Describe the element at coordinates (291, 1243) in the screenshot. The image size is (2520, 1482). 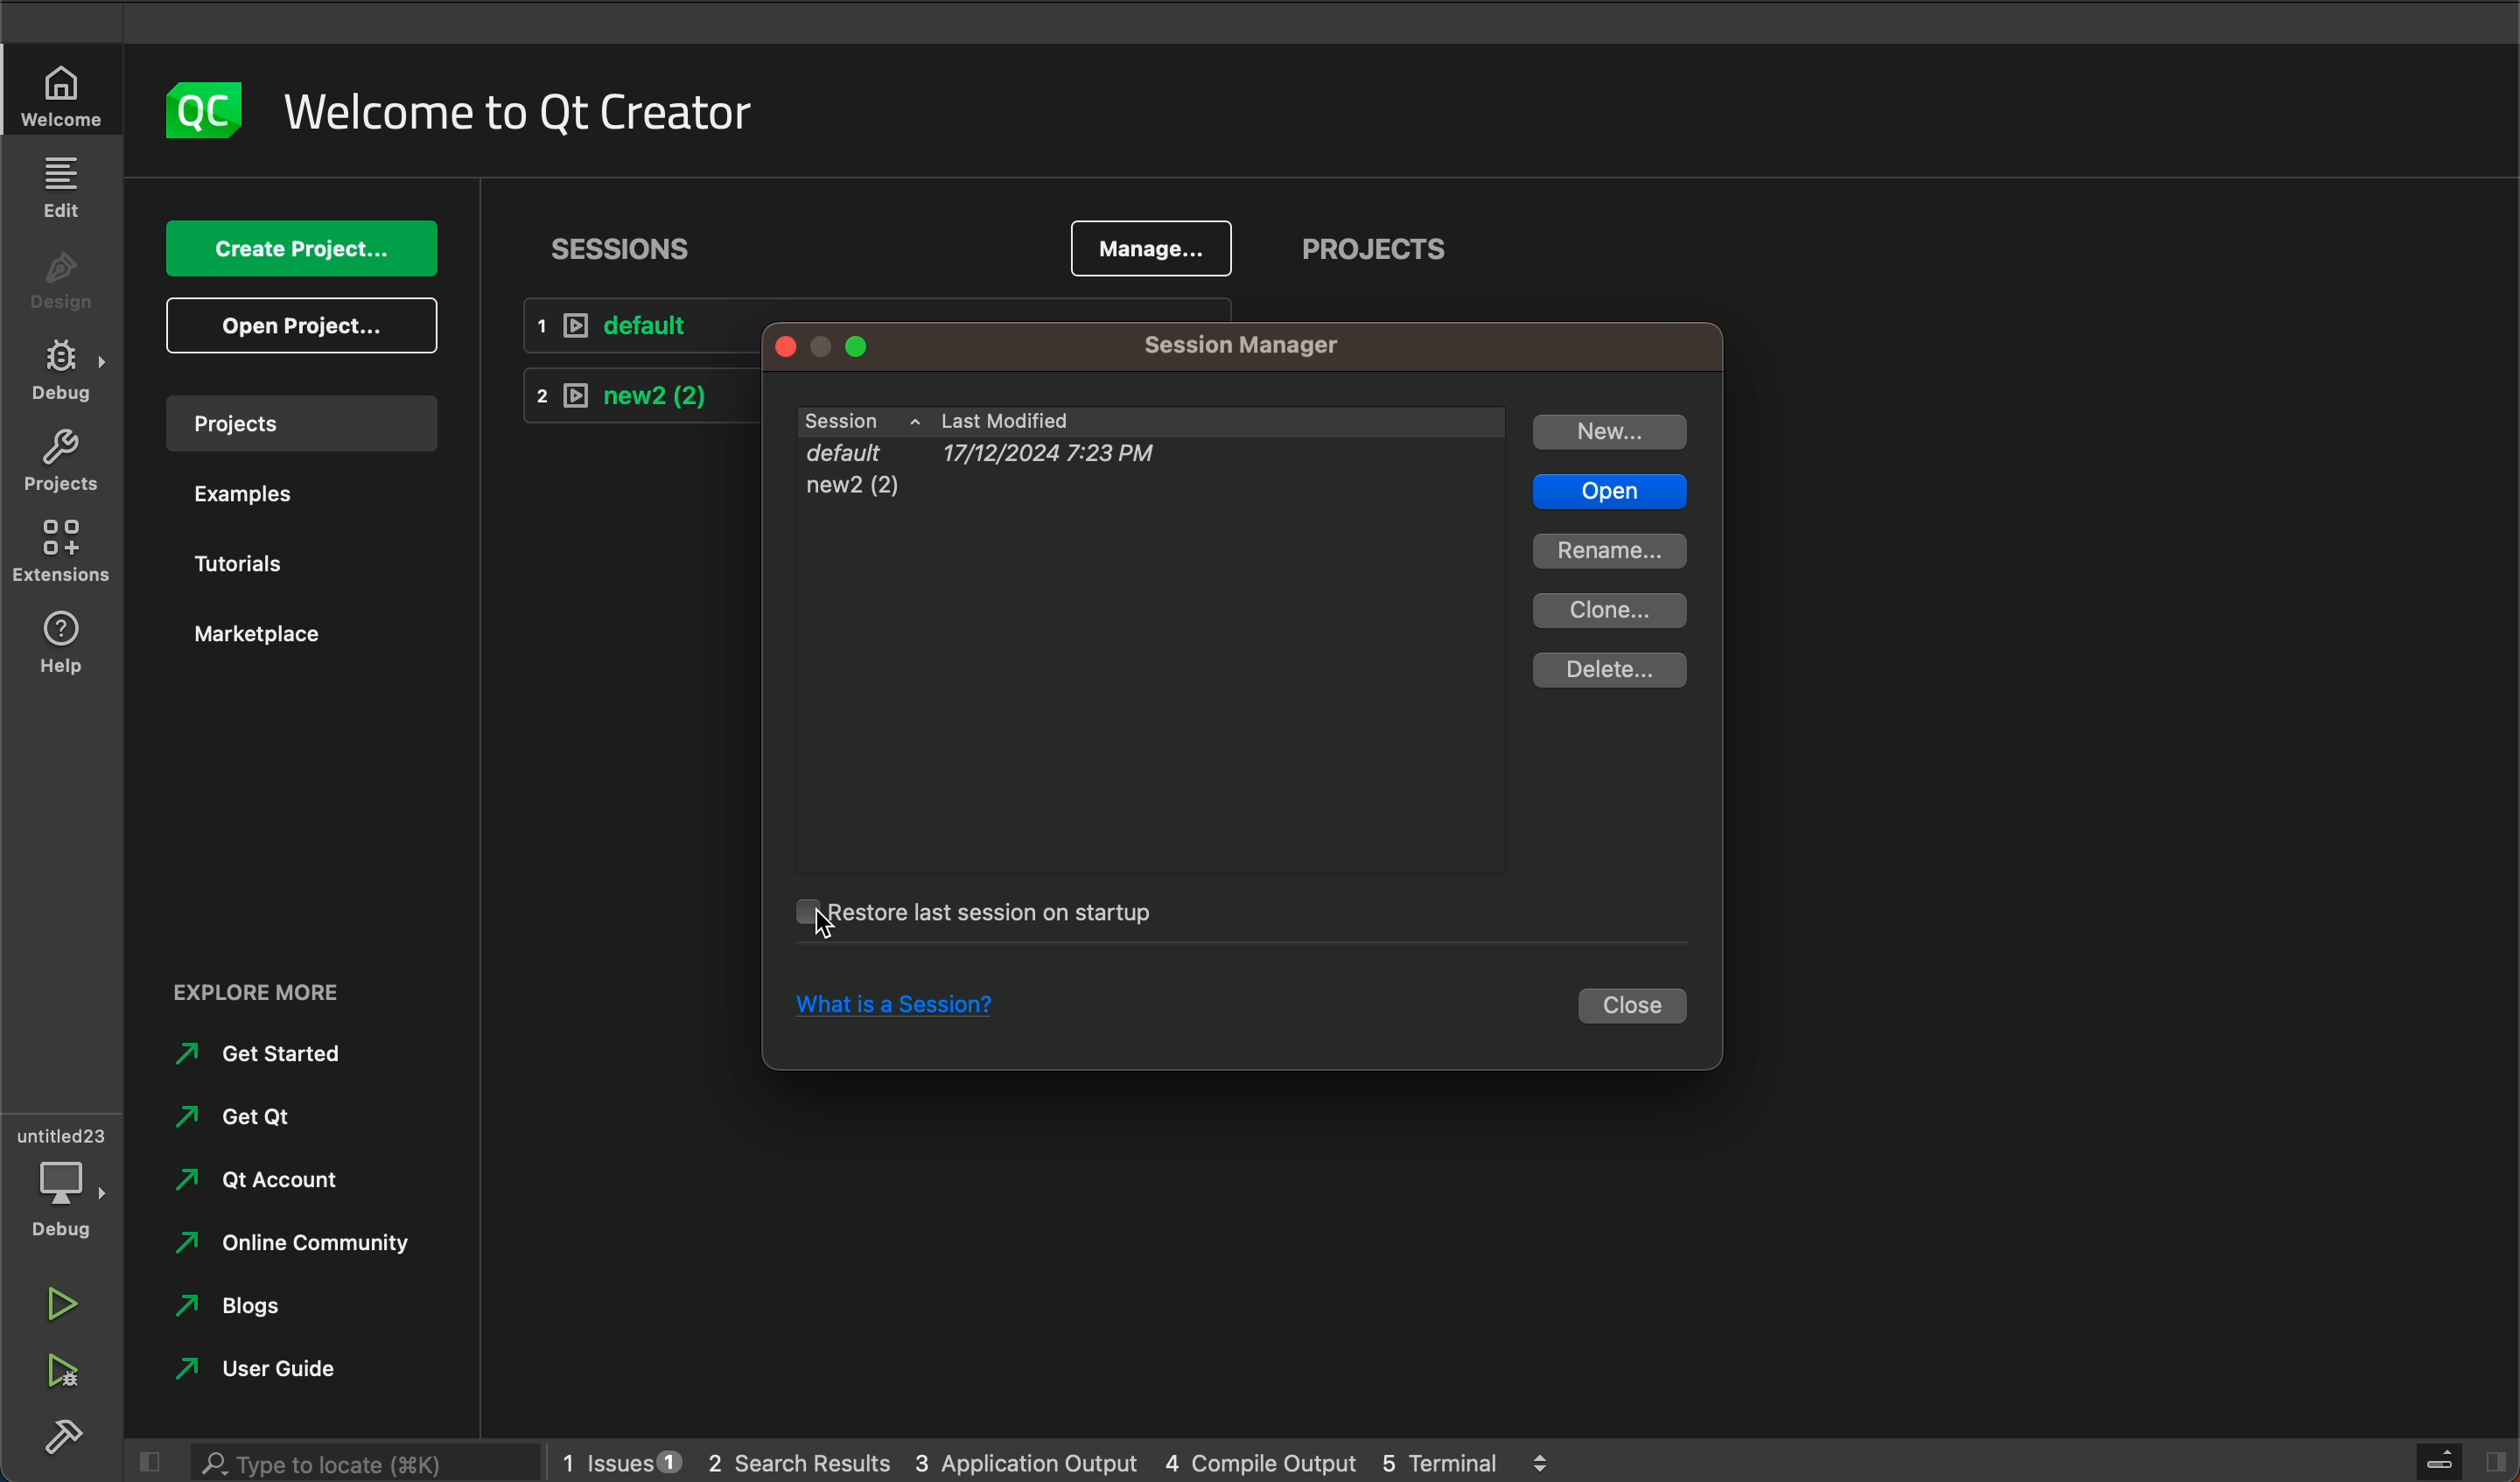
I see `online community` at that location.